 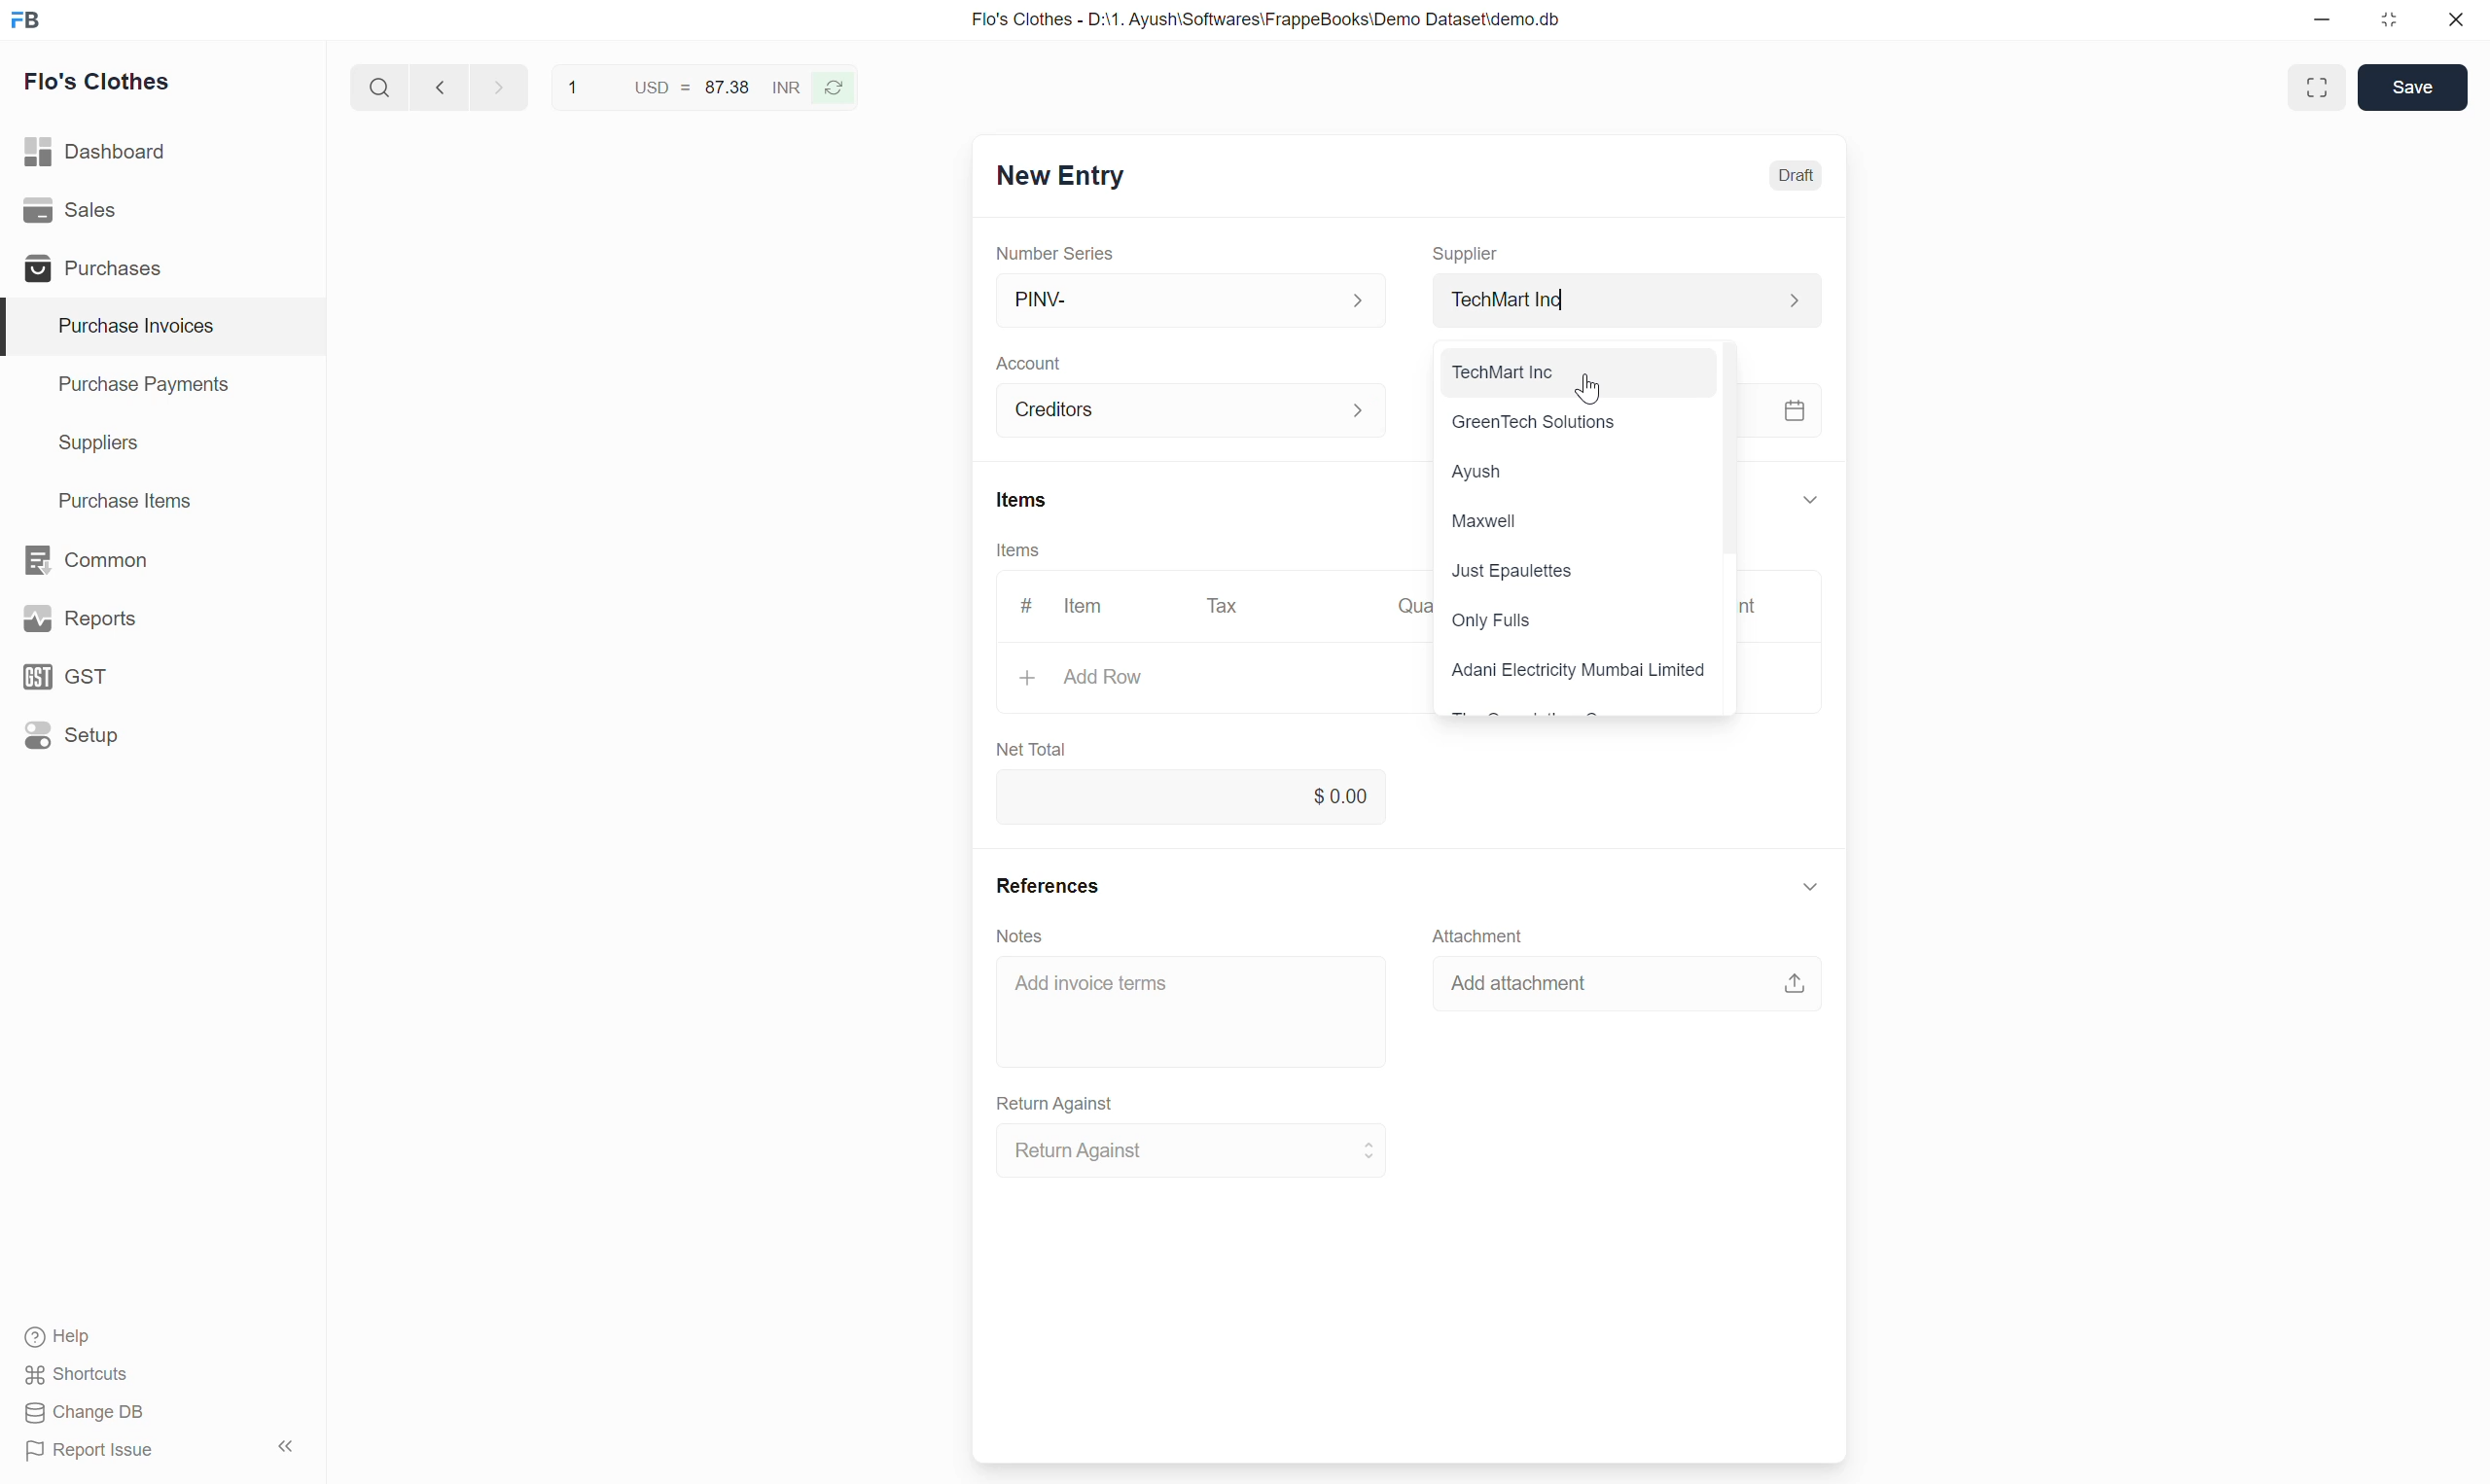 What do you see at coordinates (1225, 605) in the screenshot?
I see `Tax` at bounding box center [1225, 605].